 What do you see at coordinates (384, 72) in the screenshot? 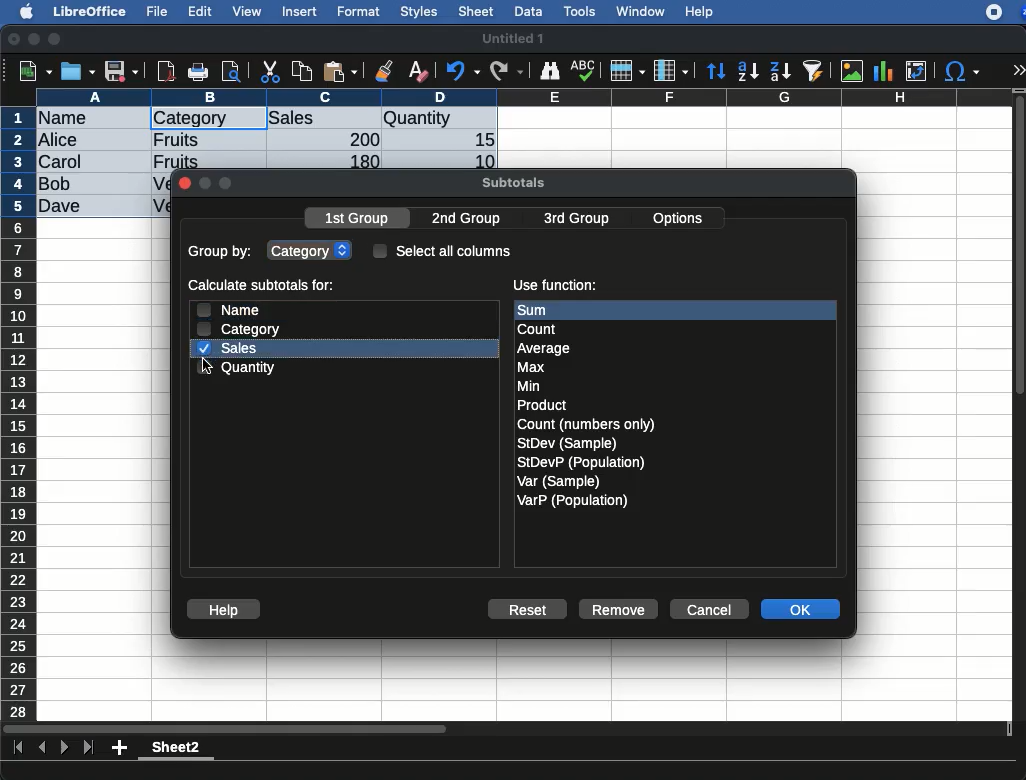
I see `clone formatting` at bounding box center [384, 72].